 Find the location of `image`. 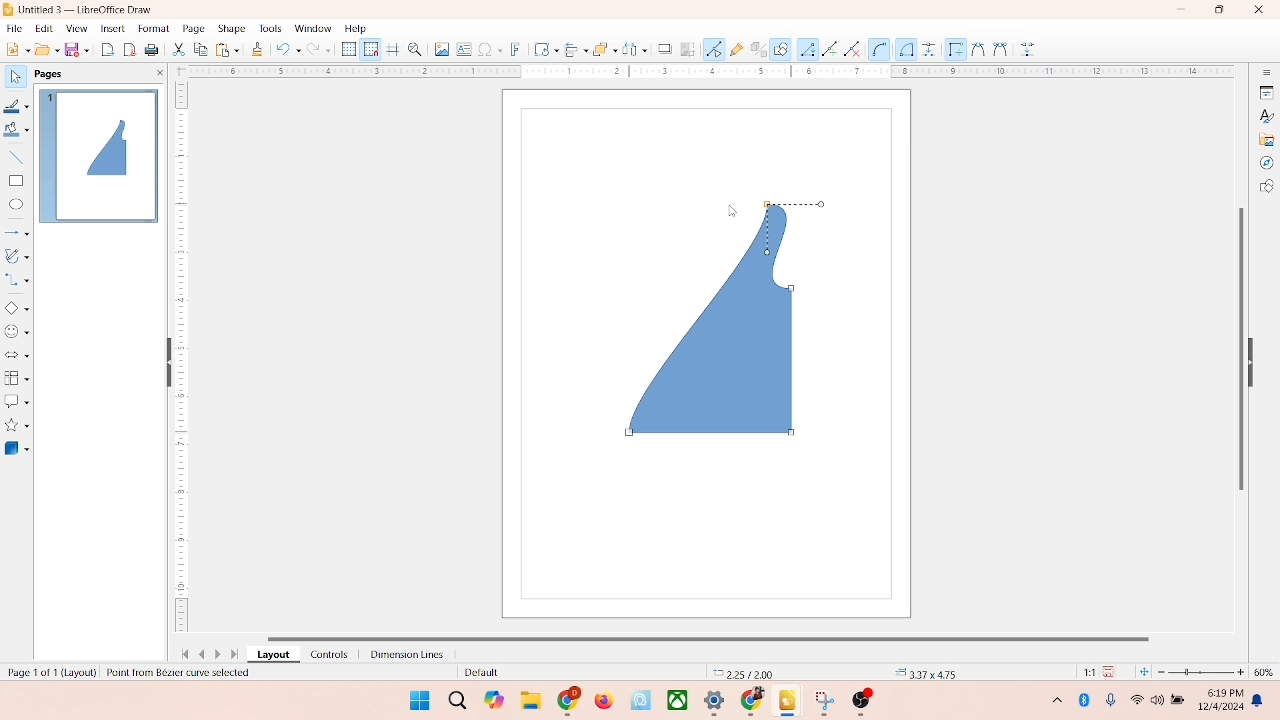

image is located at coordinates (439, 49).